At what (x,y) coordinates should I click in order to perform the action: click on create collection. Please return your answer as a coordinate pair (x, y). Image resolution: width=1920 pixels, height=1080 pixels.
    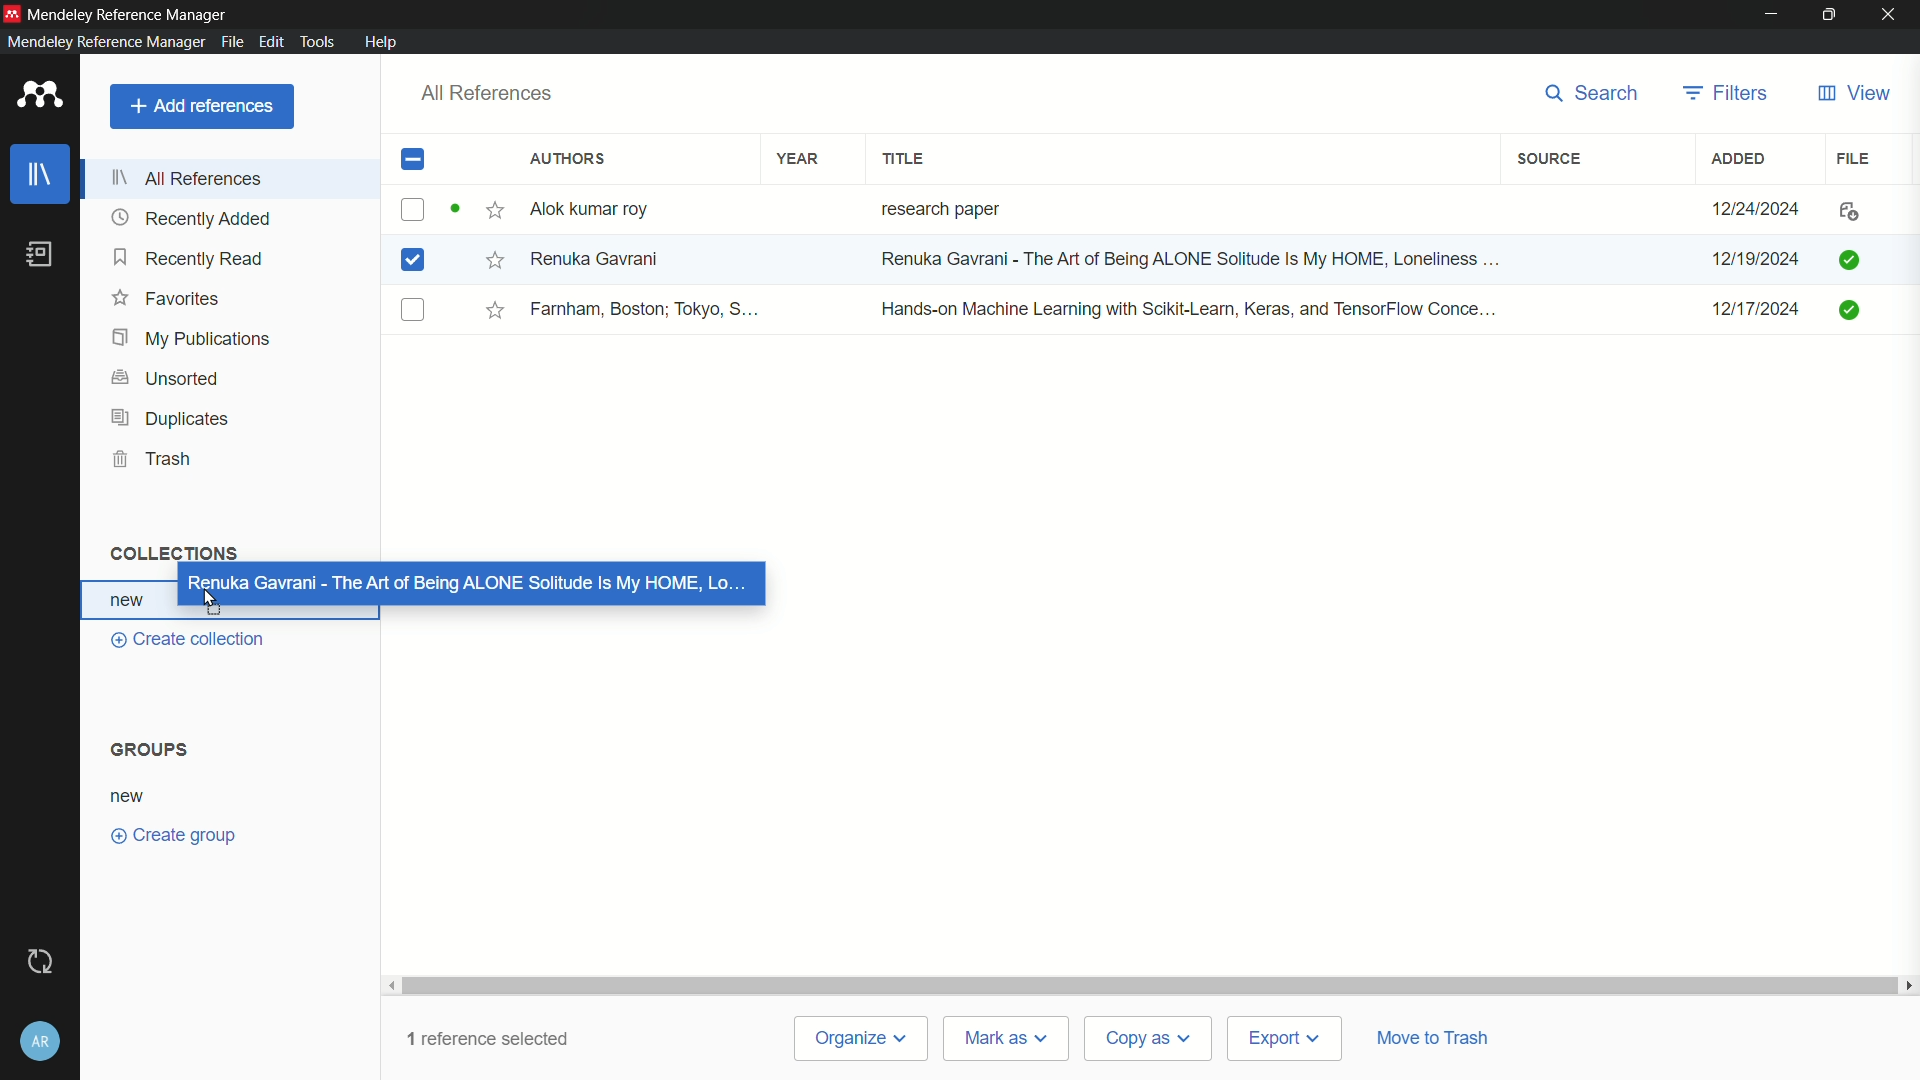
    Looking at the image, I should click on (187, 640).